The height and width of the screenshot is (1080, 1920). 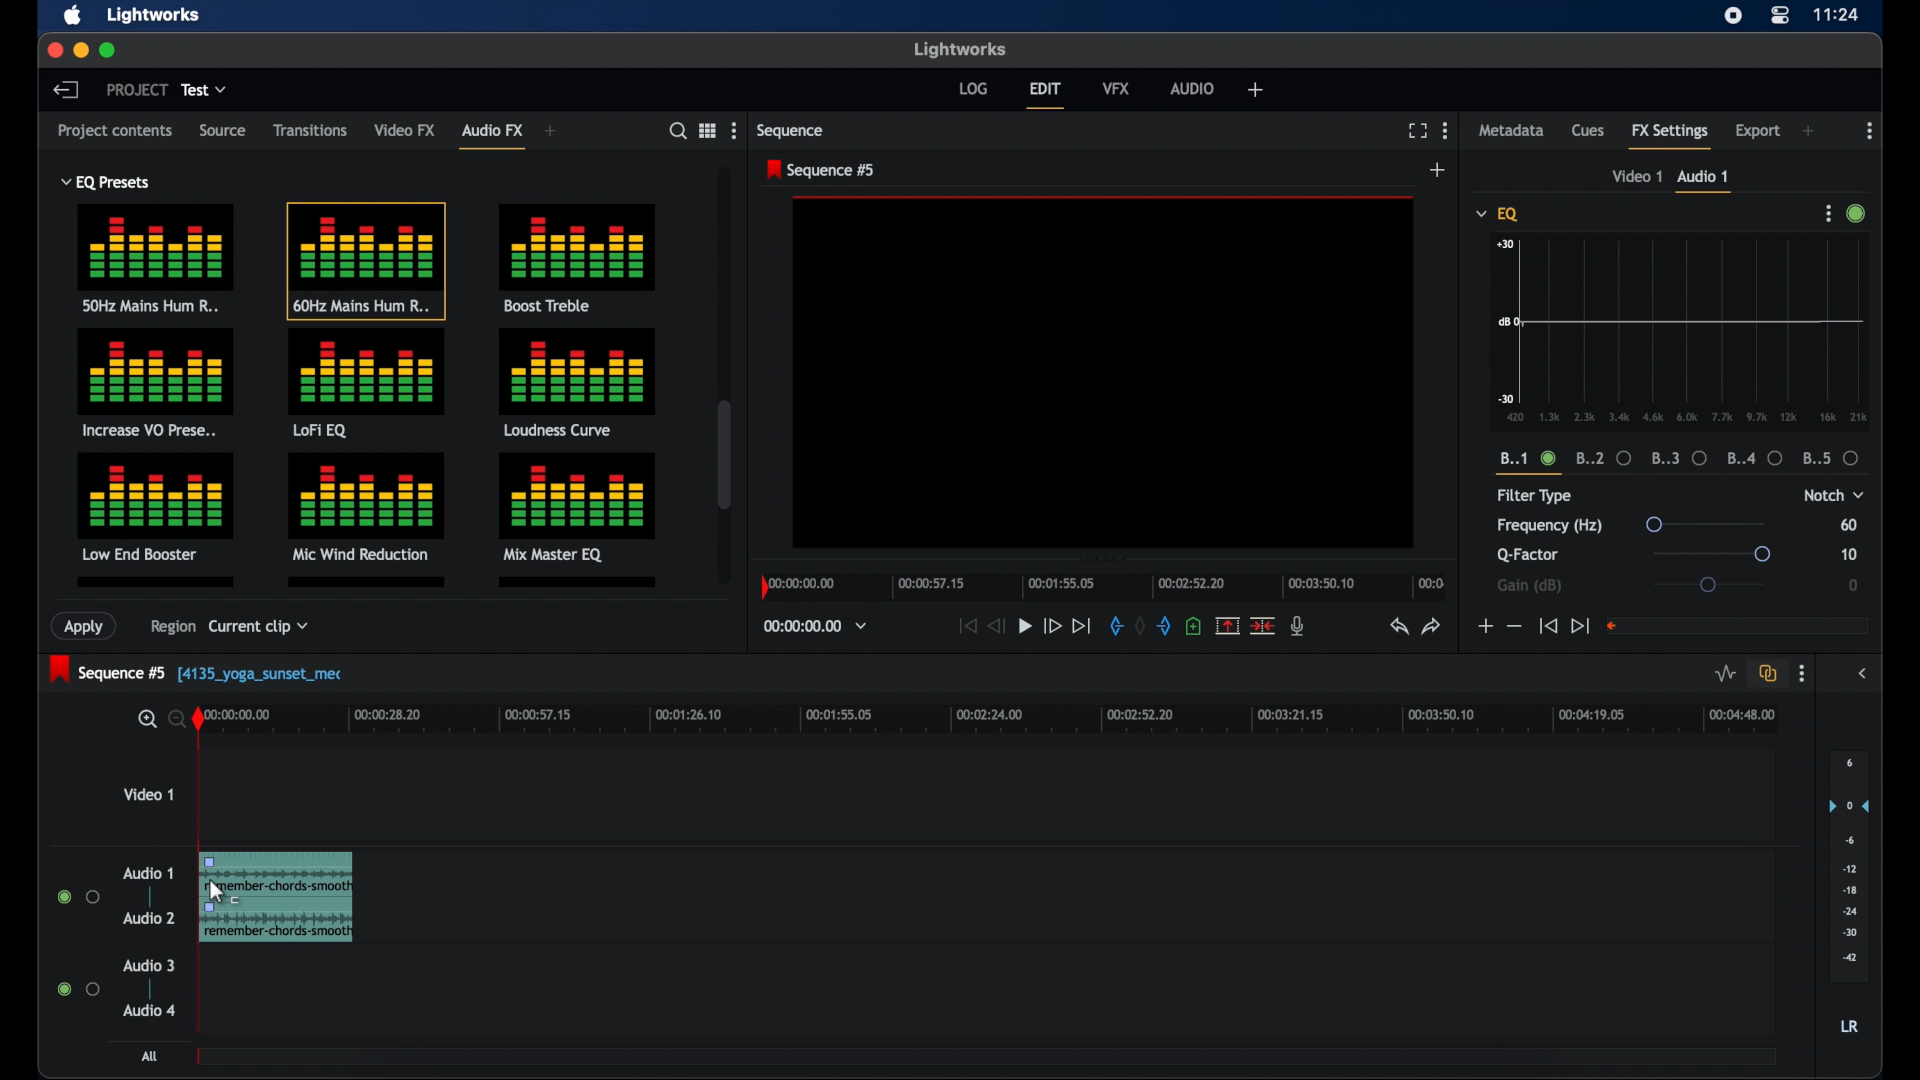 What do you see at coordinates (258, 630) in the screenshot?
I see `current clip` at bounding box center [258, 630].